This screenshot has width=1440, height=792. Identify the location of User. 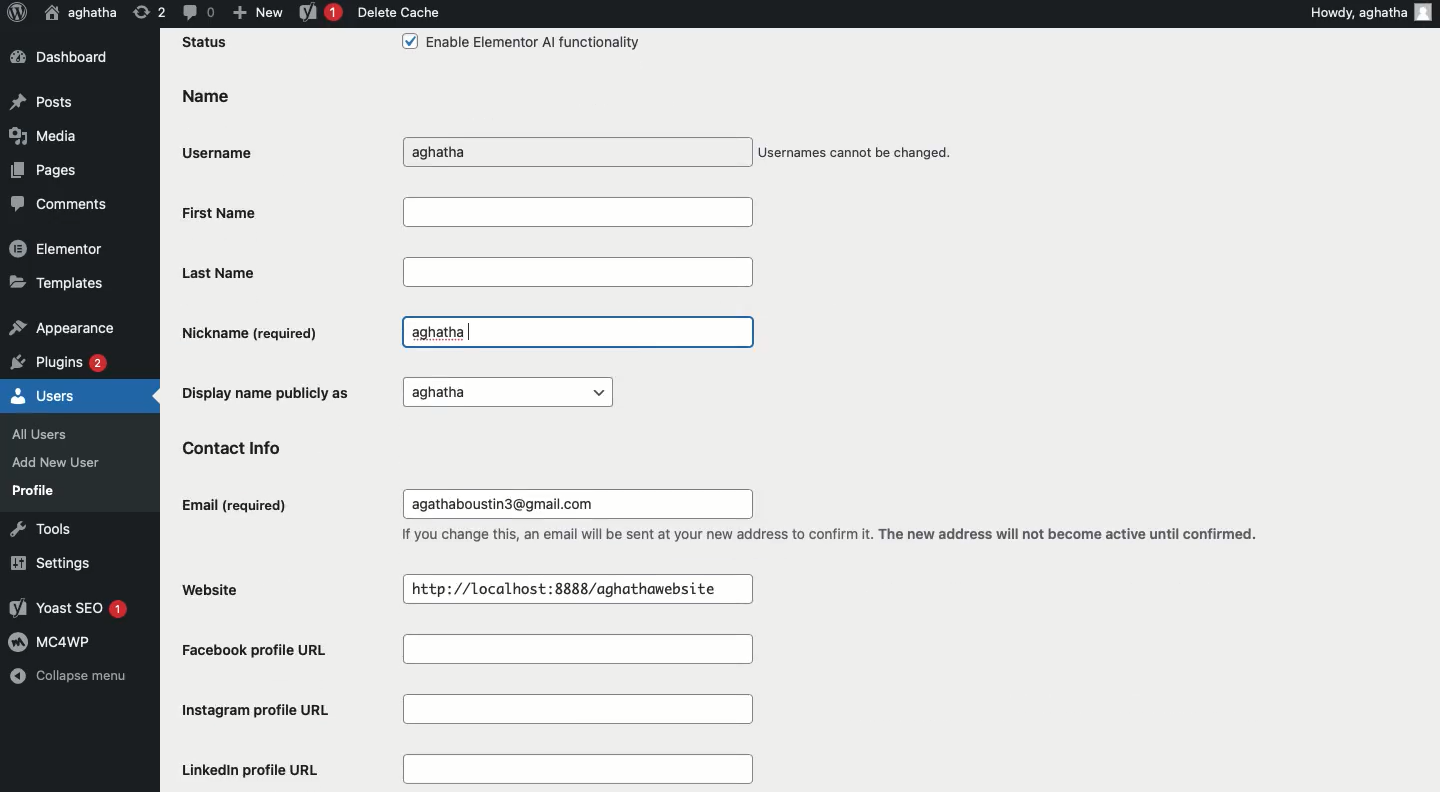
(82, 12).